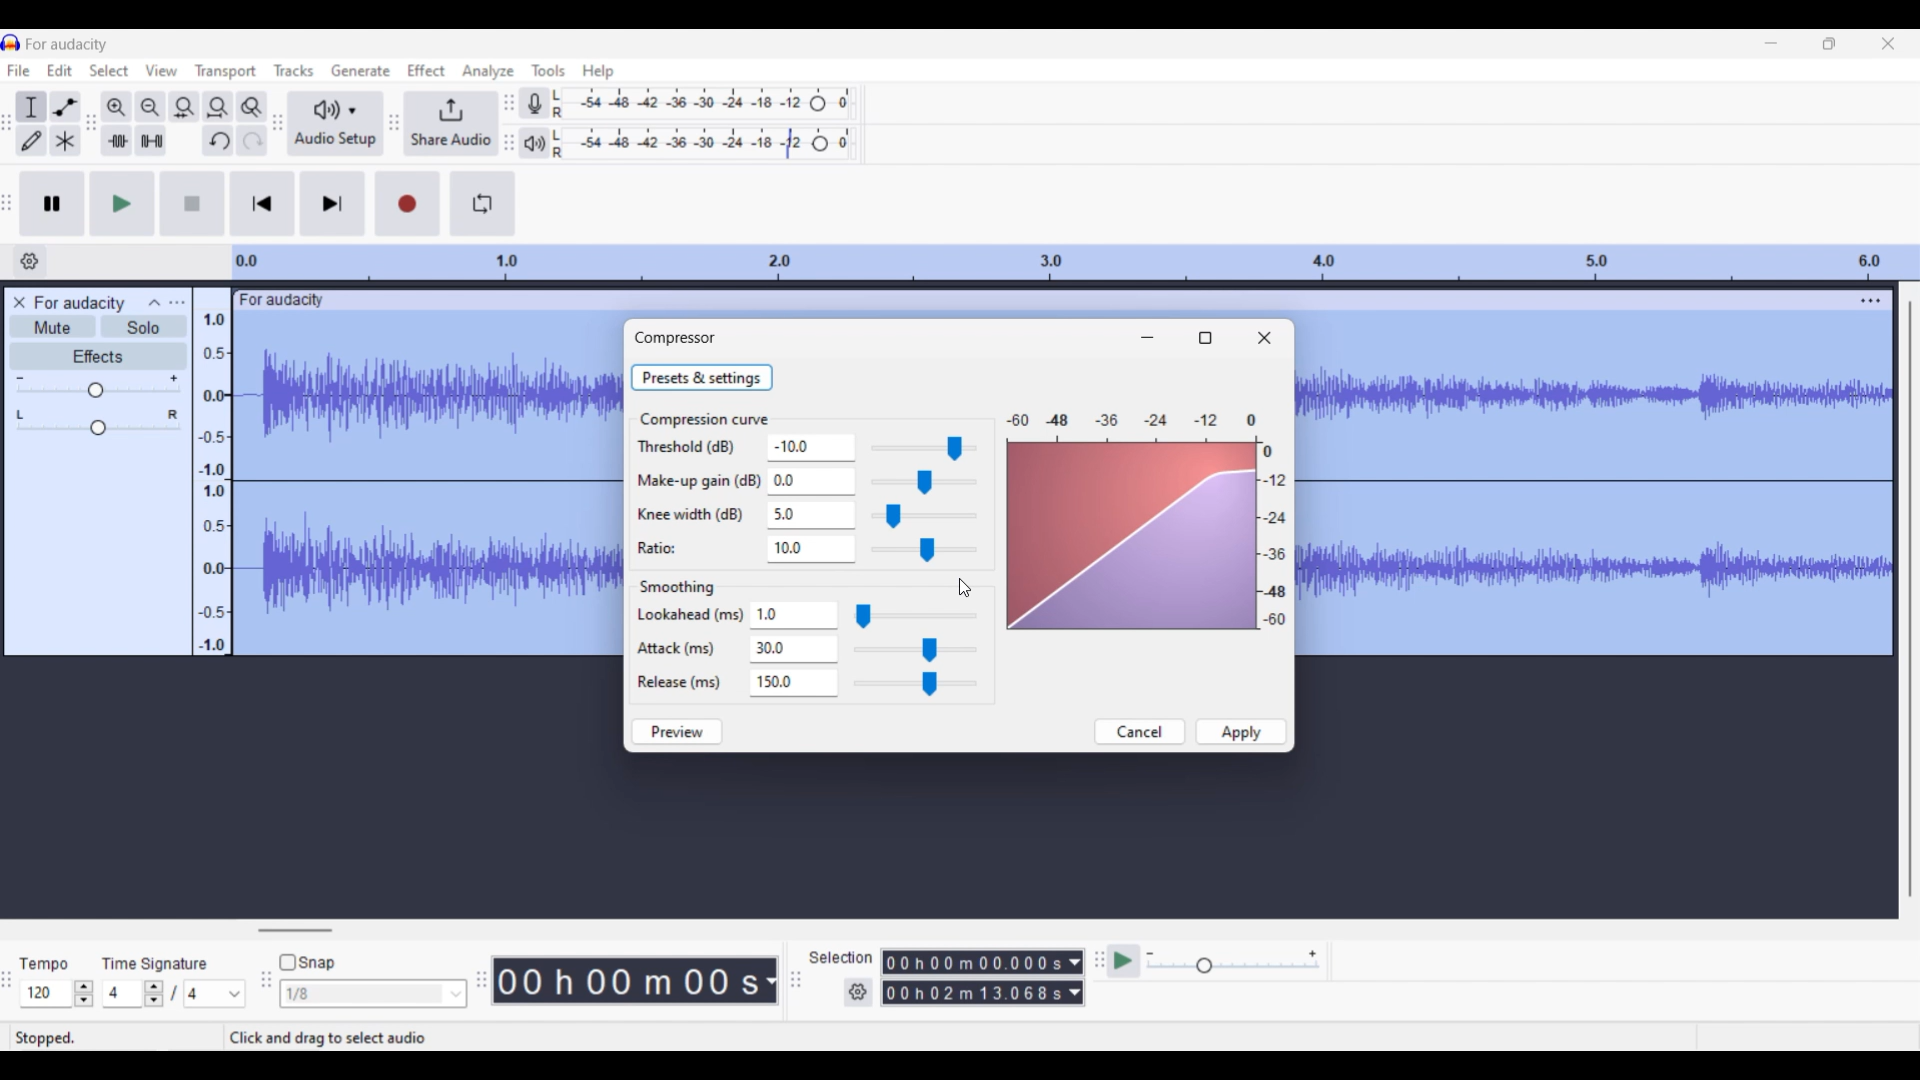  What do you see at coordinates (548, 69) in the screenshot?
I see `Tools` at bounding box center [548, 69].